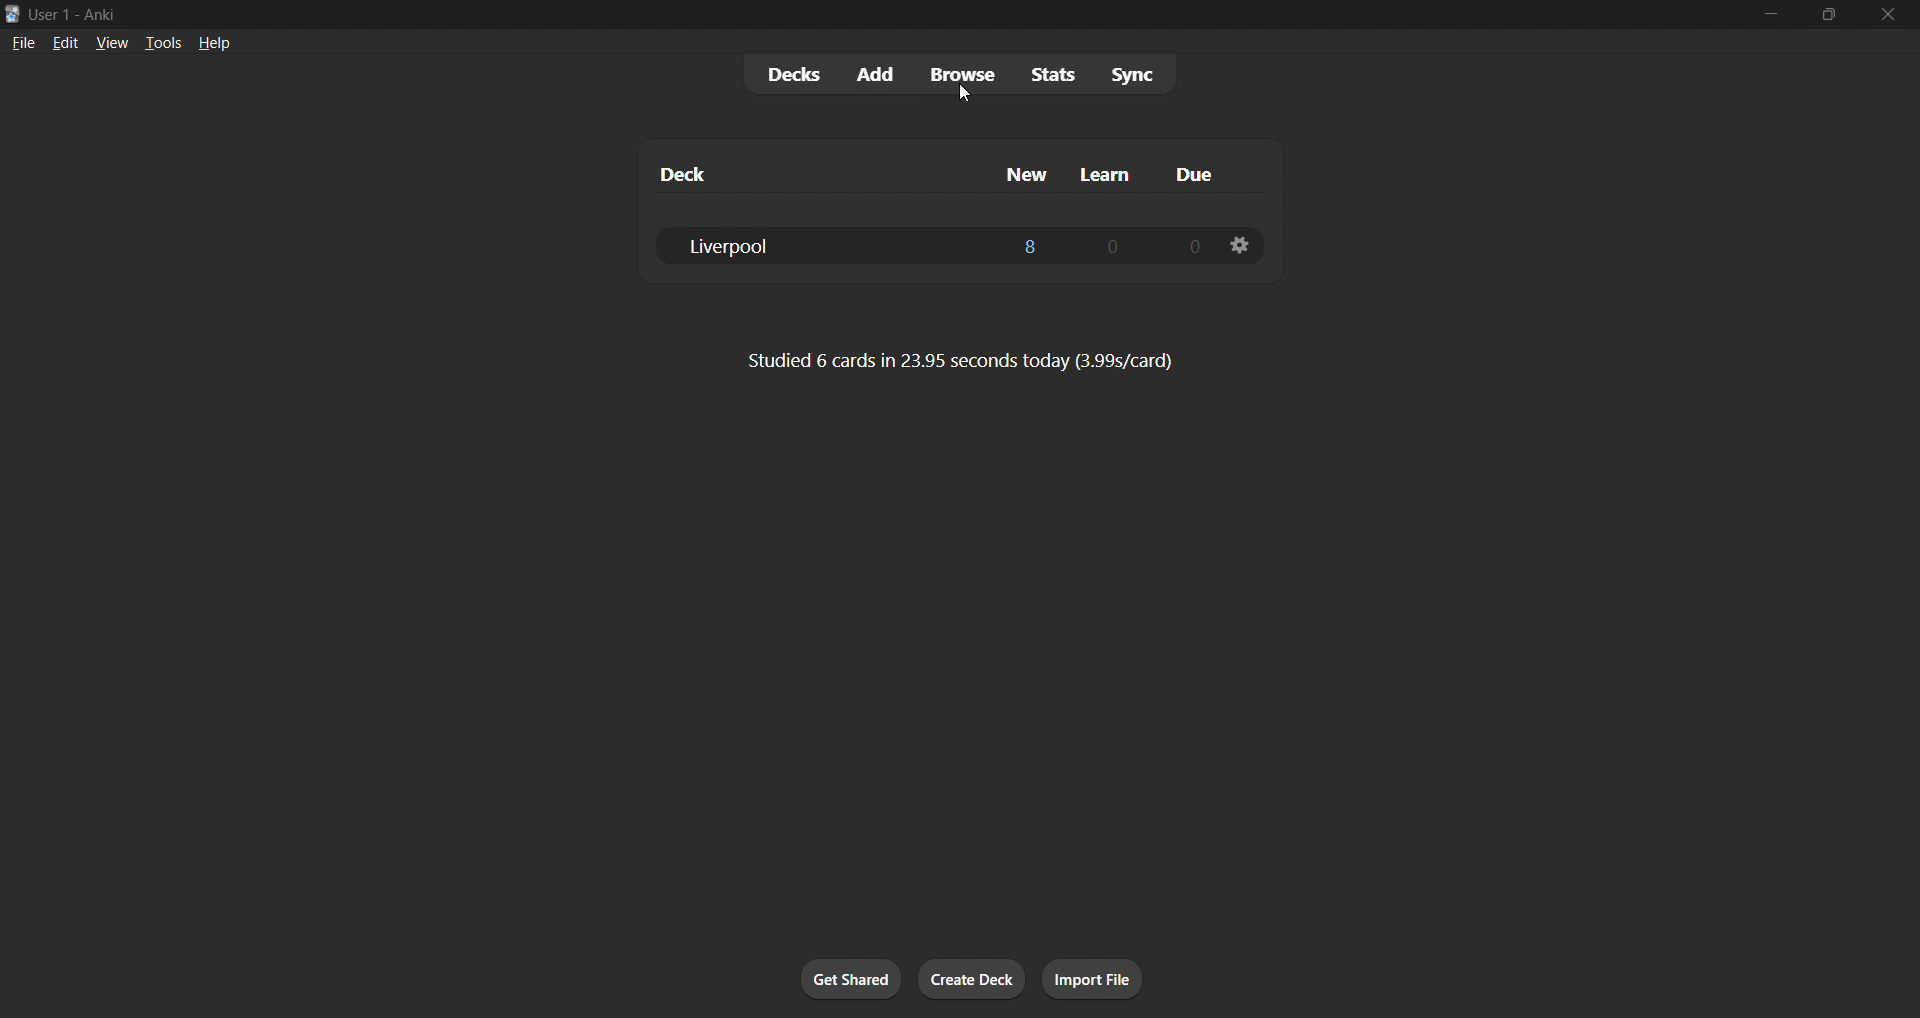 The image size is (1920, 1018). I want to click on cursor, so click(960, 95).